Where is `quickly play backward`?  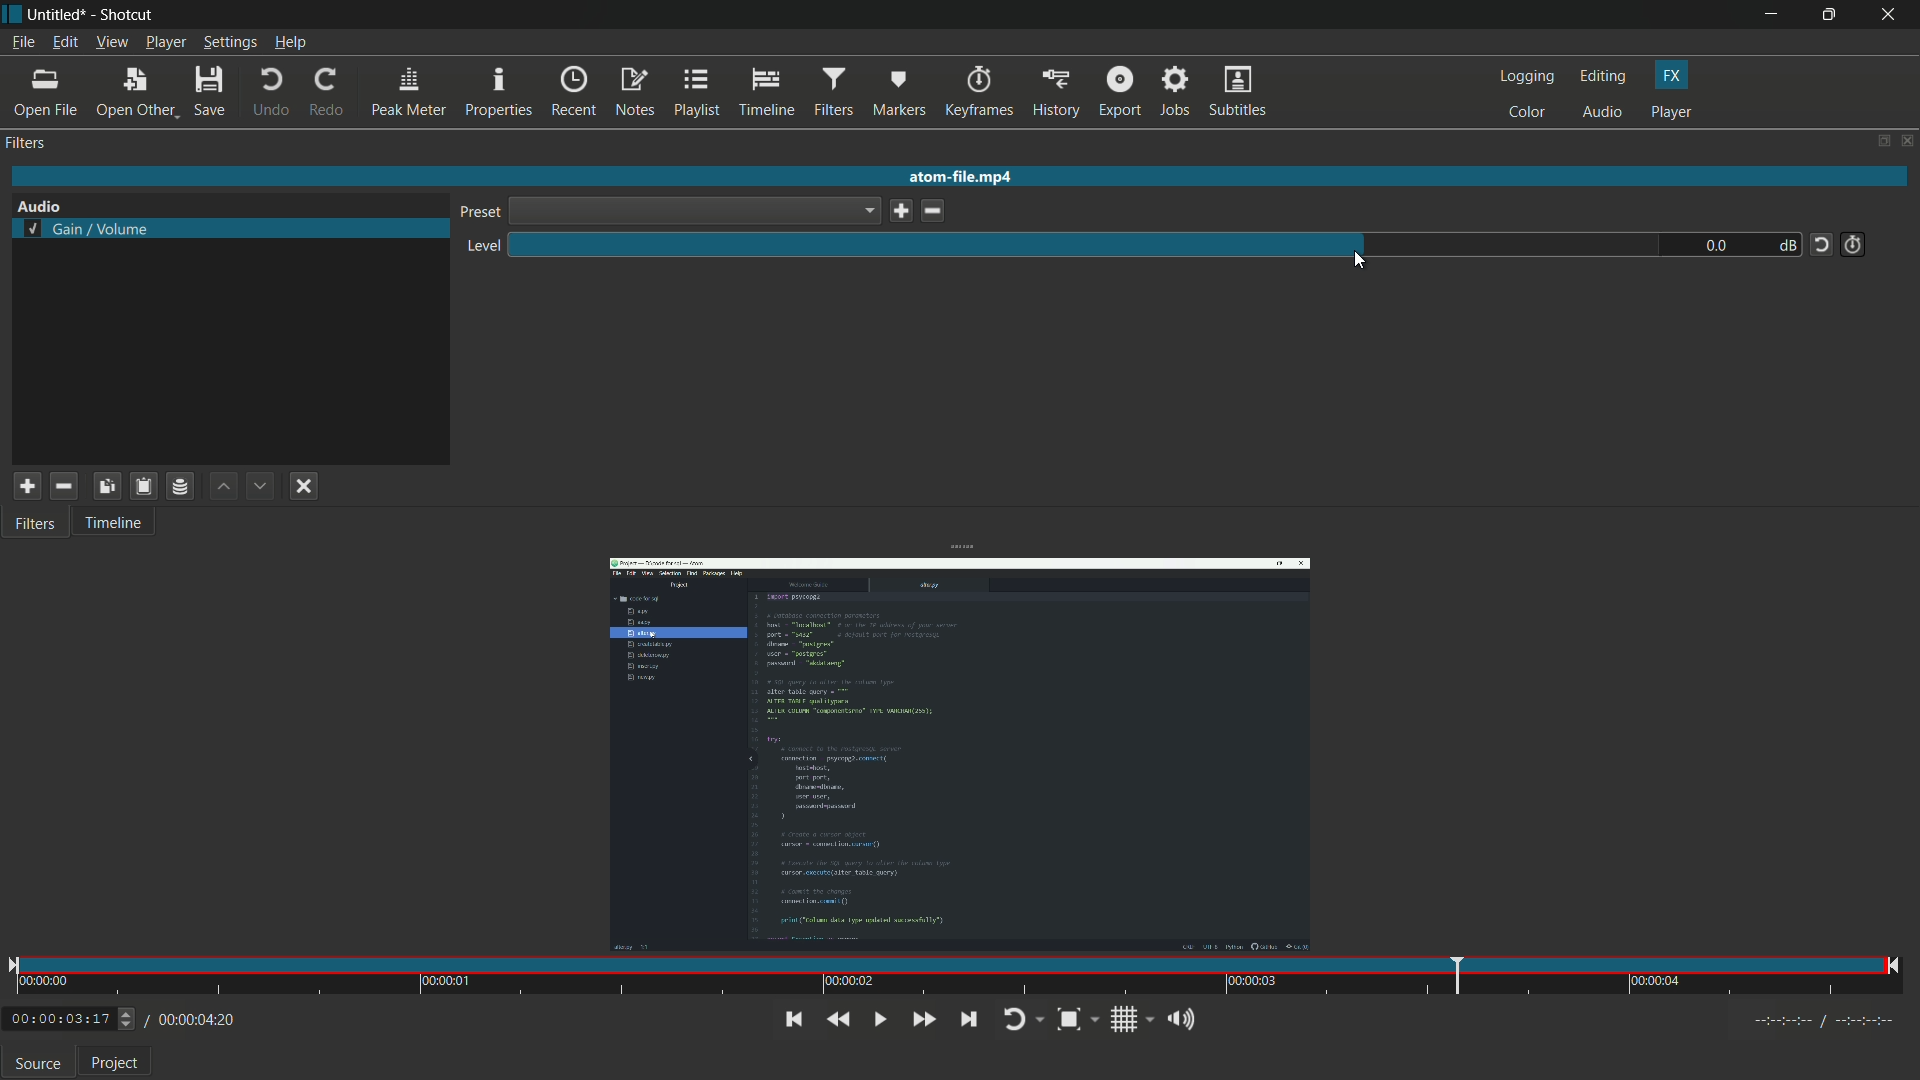 quickly play backward is located at coordinates (837, 1020).